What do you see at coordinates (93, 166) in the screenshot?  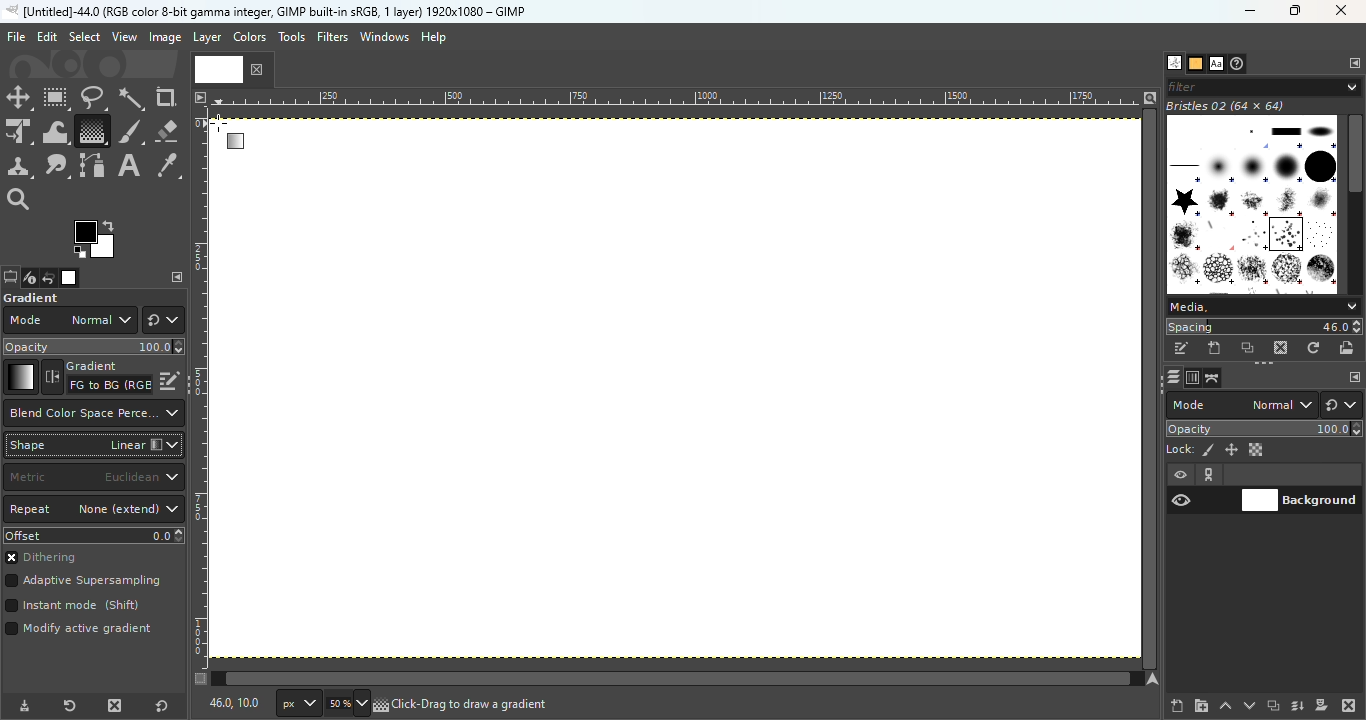 I see `Paths tool` at bounding box center [93, 166].